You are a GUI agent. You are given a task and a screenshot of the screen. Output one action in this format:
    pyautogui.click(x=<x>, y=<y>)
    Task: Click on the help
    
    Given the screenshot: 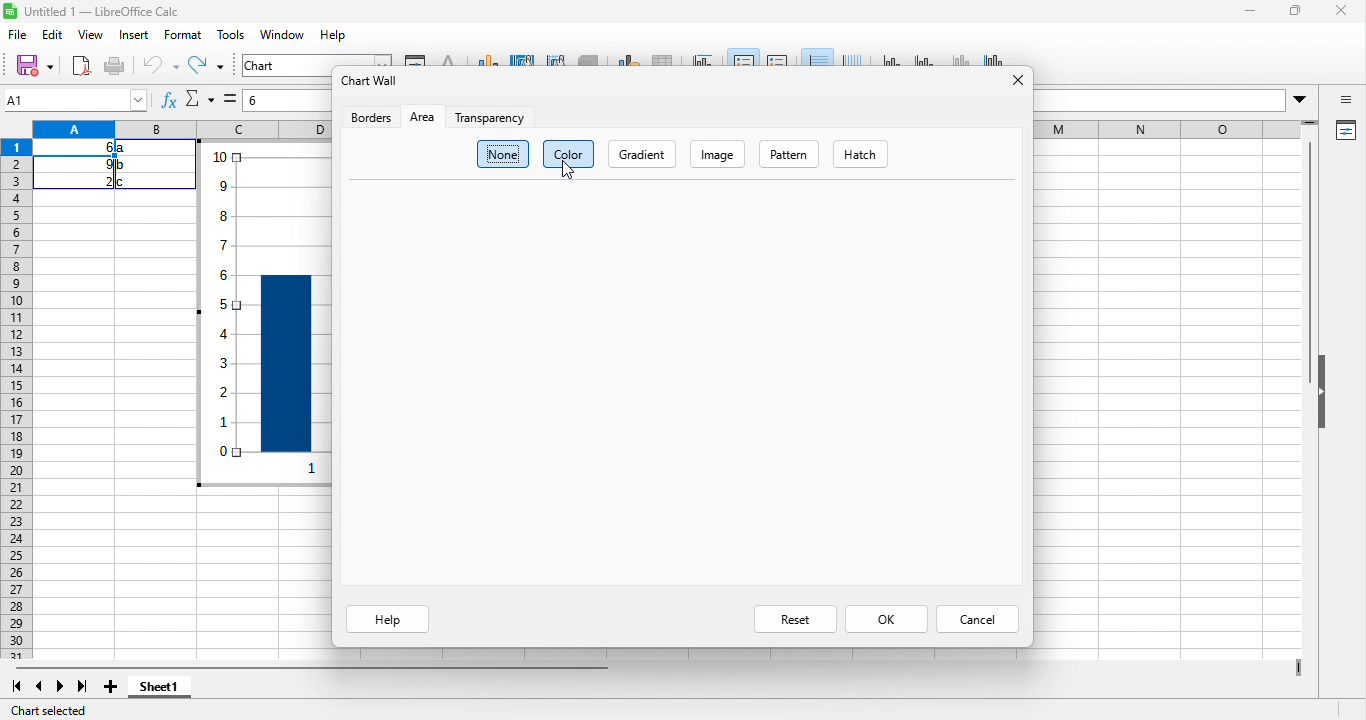 What is the action you would take?
    pyautogui.click(x=387, y=617)
    